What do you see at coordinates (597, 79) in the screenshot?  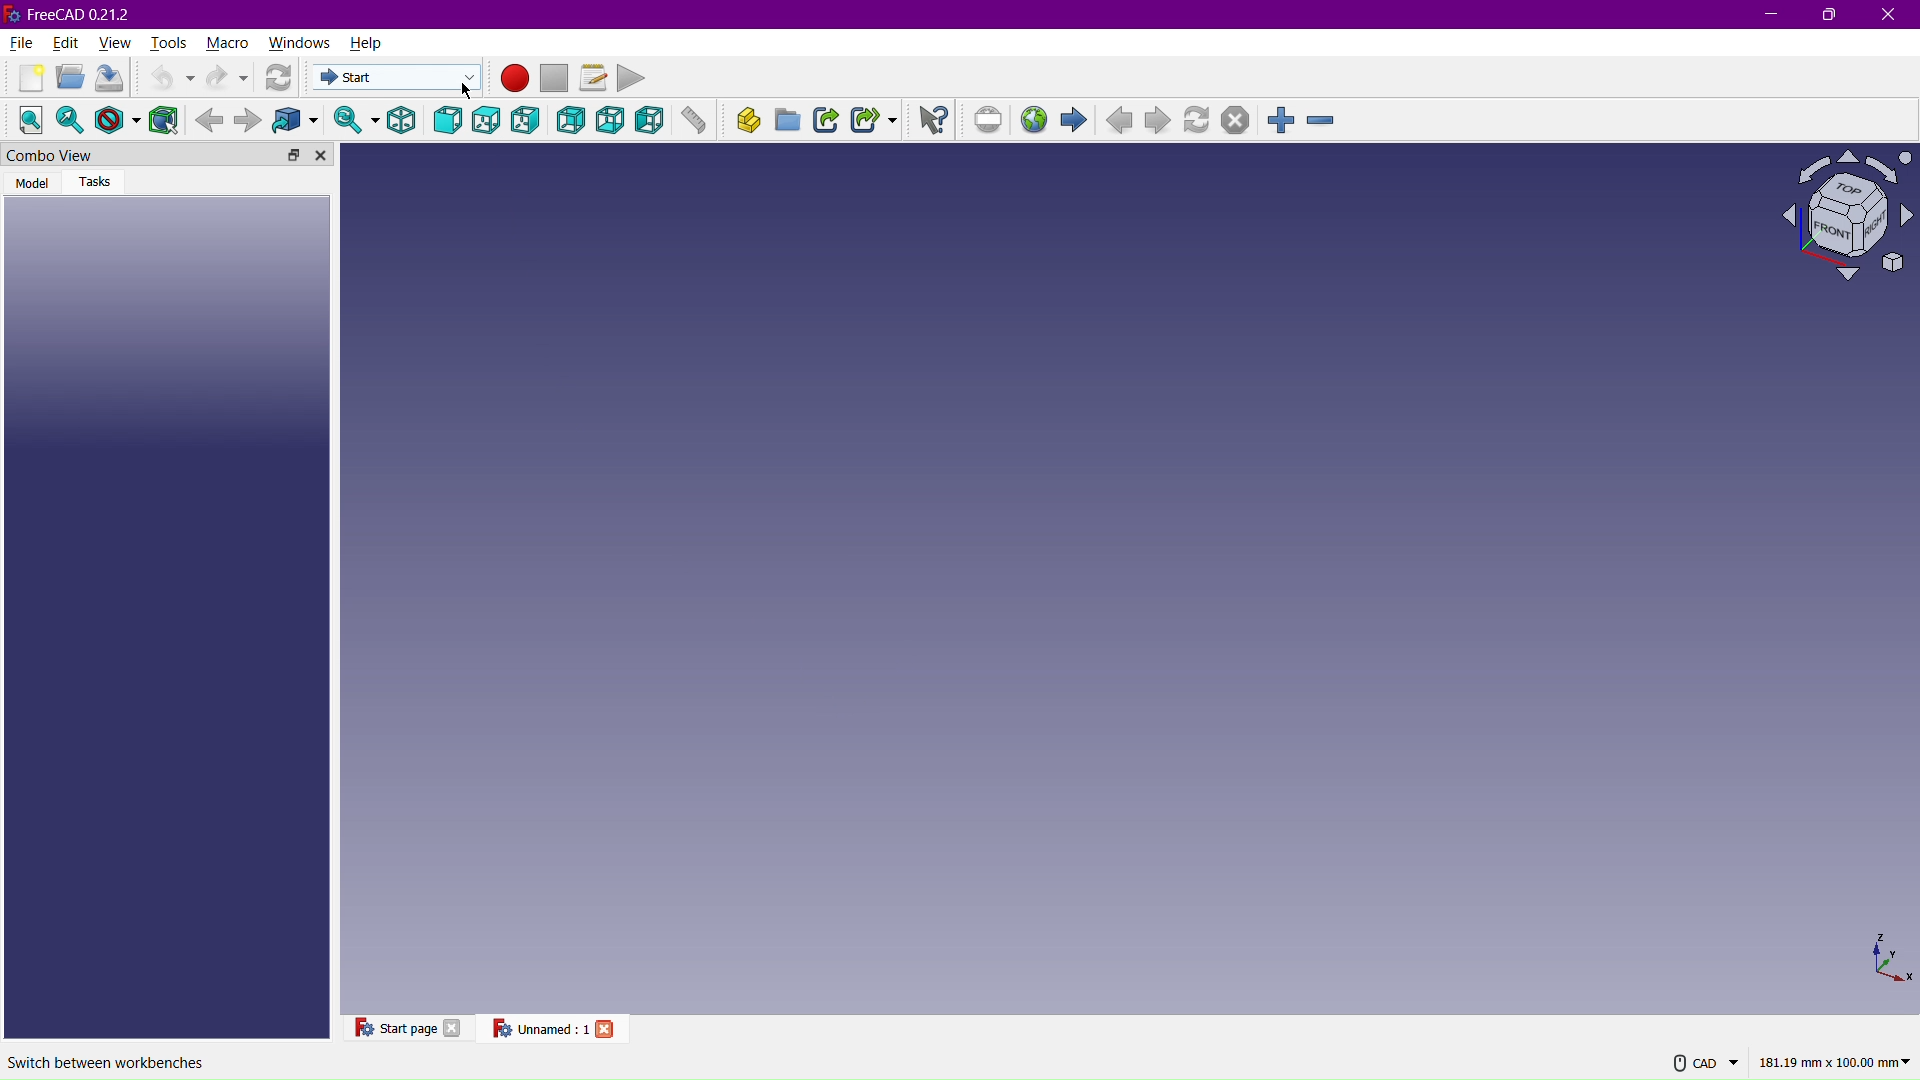 I see `Macros` at bounding box center [597, 79].